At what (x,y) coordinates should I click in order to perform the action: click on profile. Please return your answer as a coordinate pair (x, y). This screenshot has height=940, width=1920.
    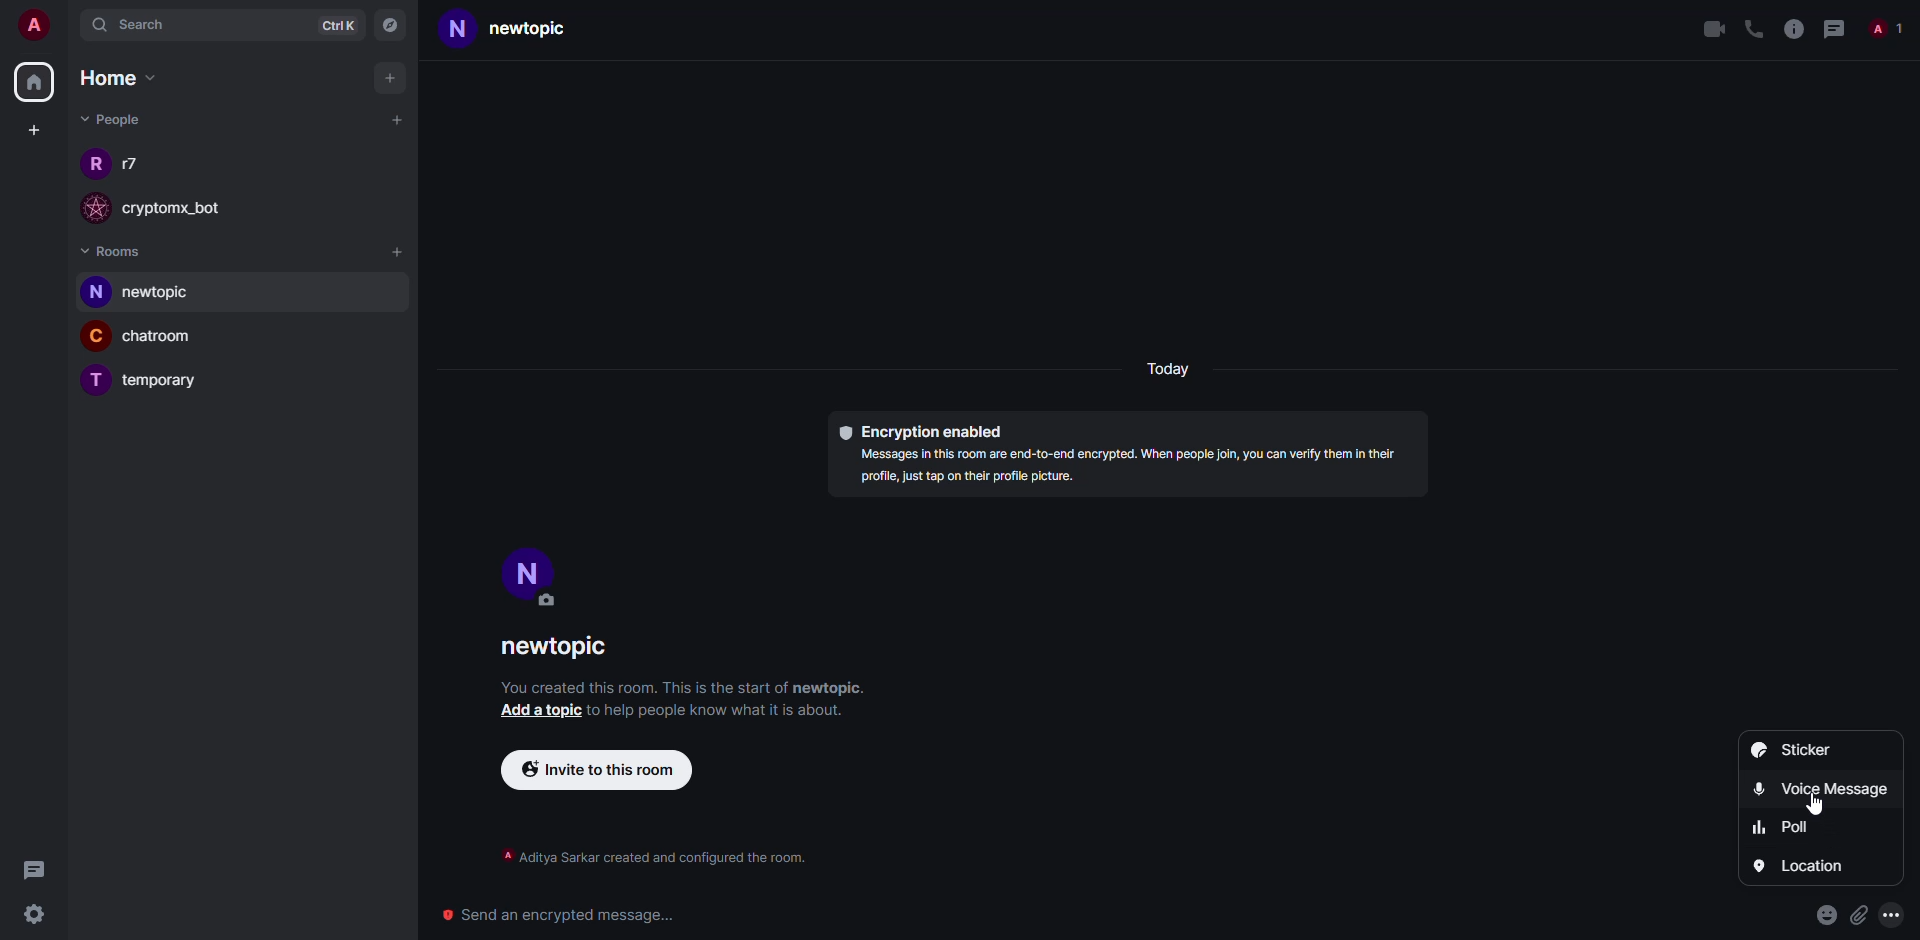
    Looking at the image, I should click on (529, 567).